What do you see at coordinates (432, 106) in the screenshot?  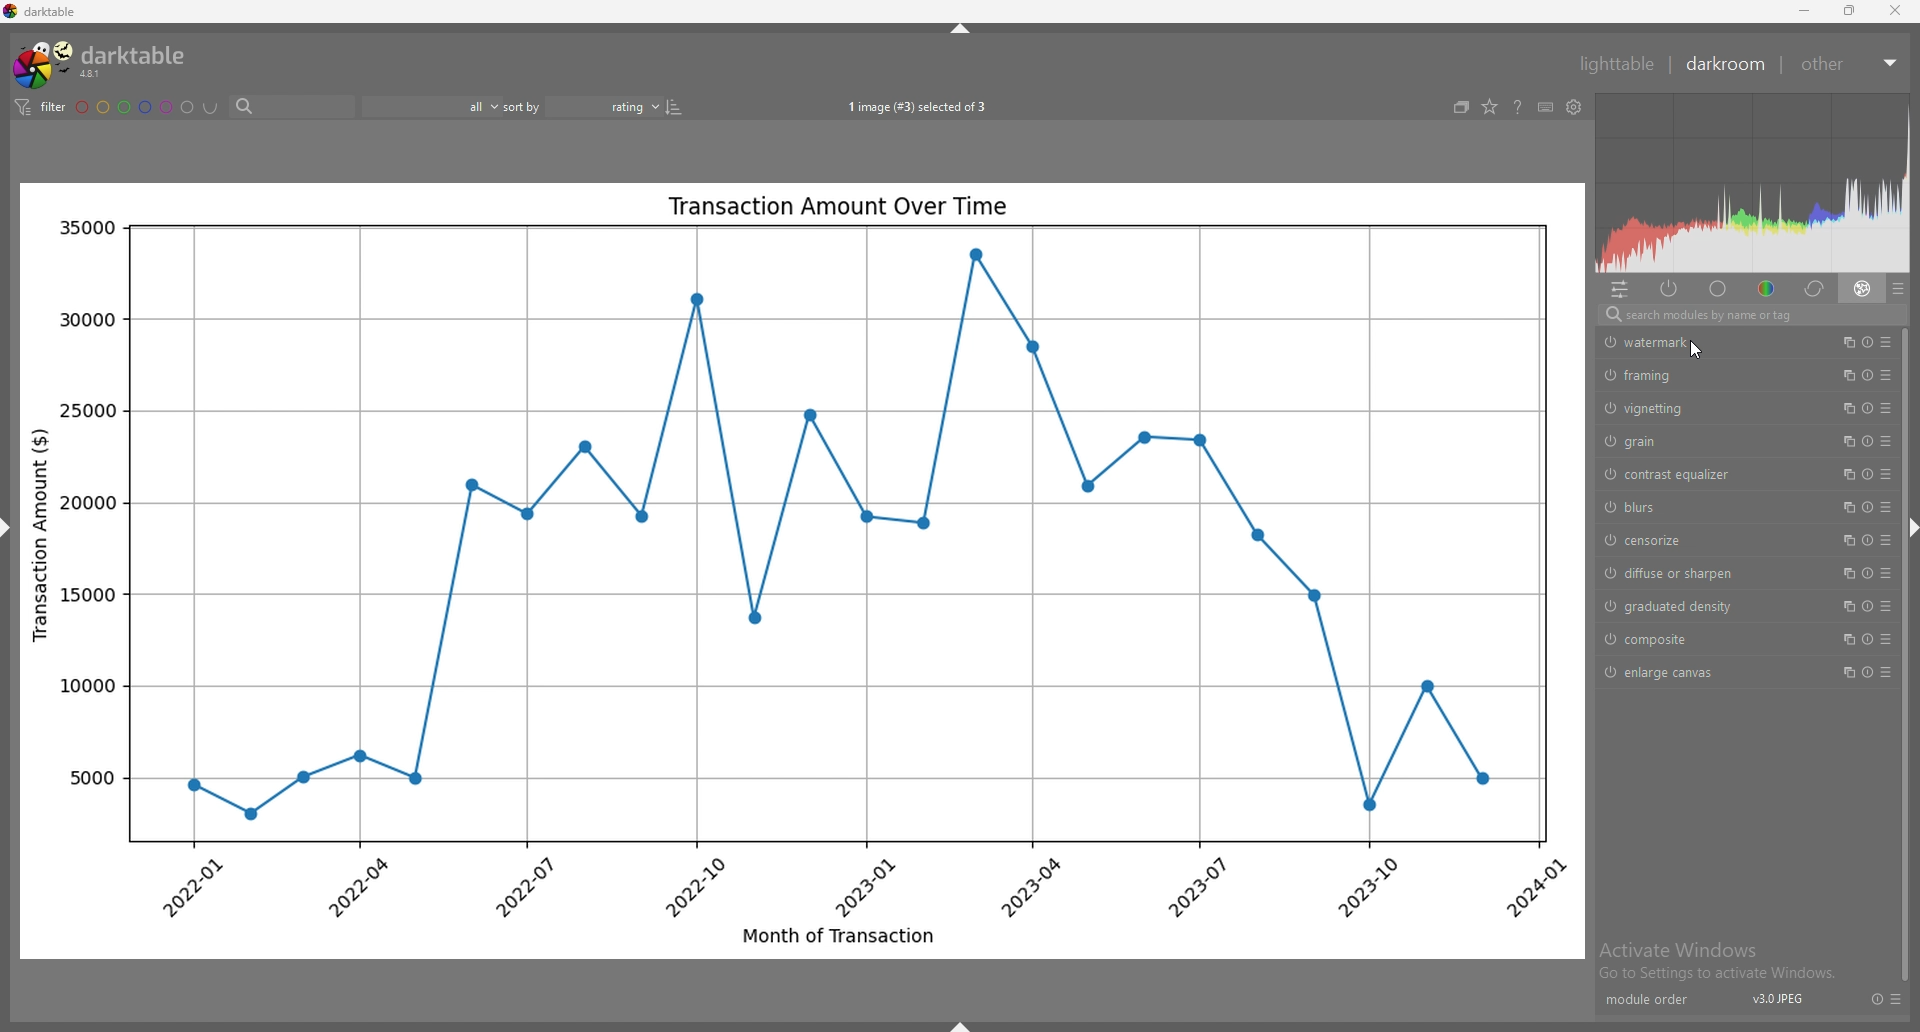 I see `filter by rating` at bounding box center [432, 106].